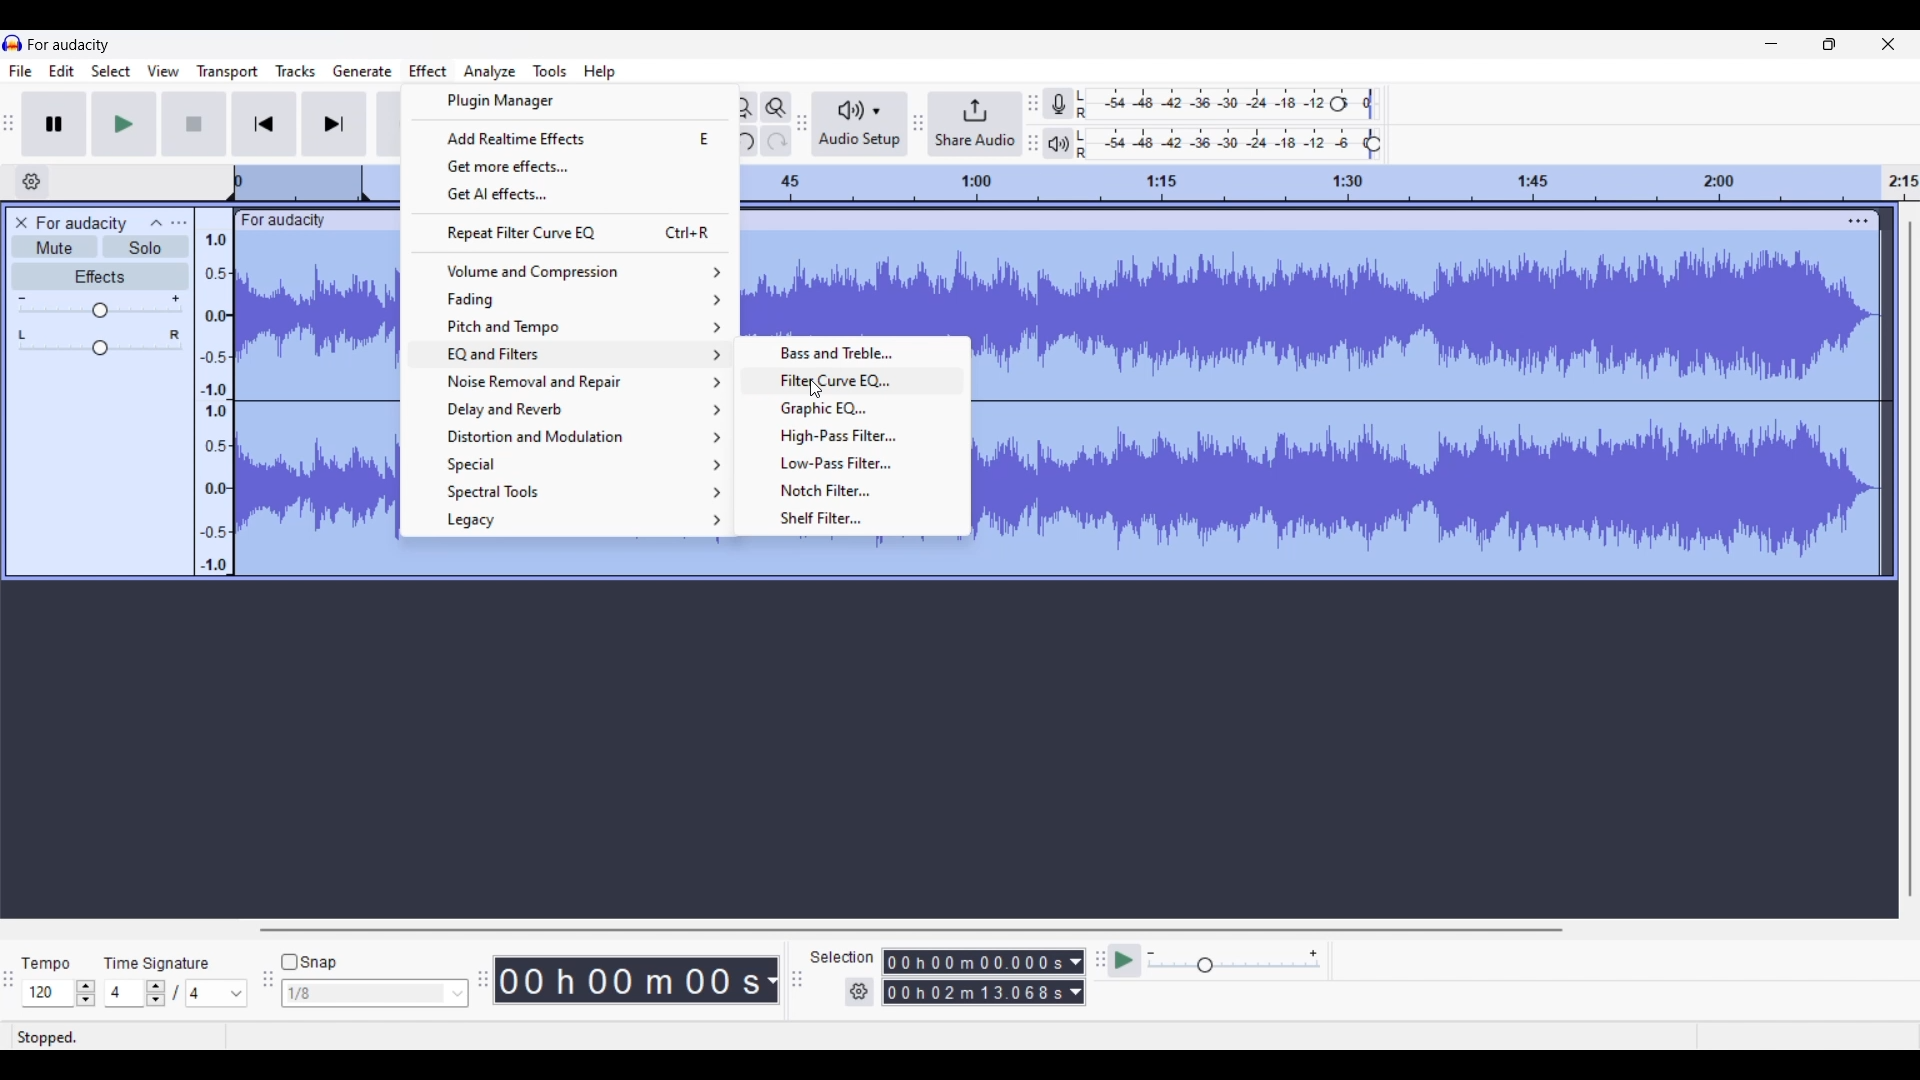  What do you see at coordinates (264, 124) in the screenshot?
I see `Skip/Select to start` at bounding box center [264, 124].